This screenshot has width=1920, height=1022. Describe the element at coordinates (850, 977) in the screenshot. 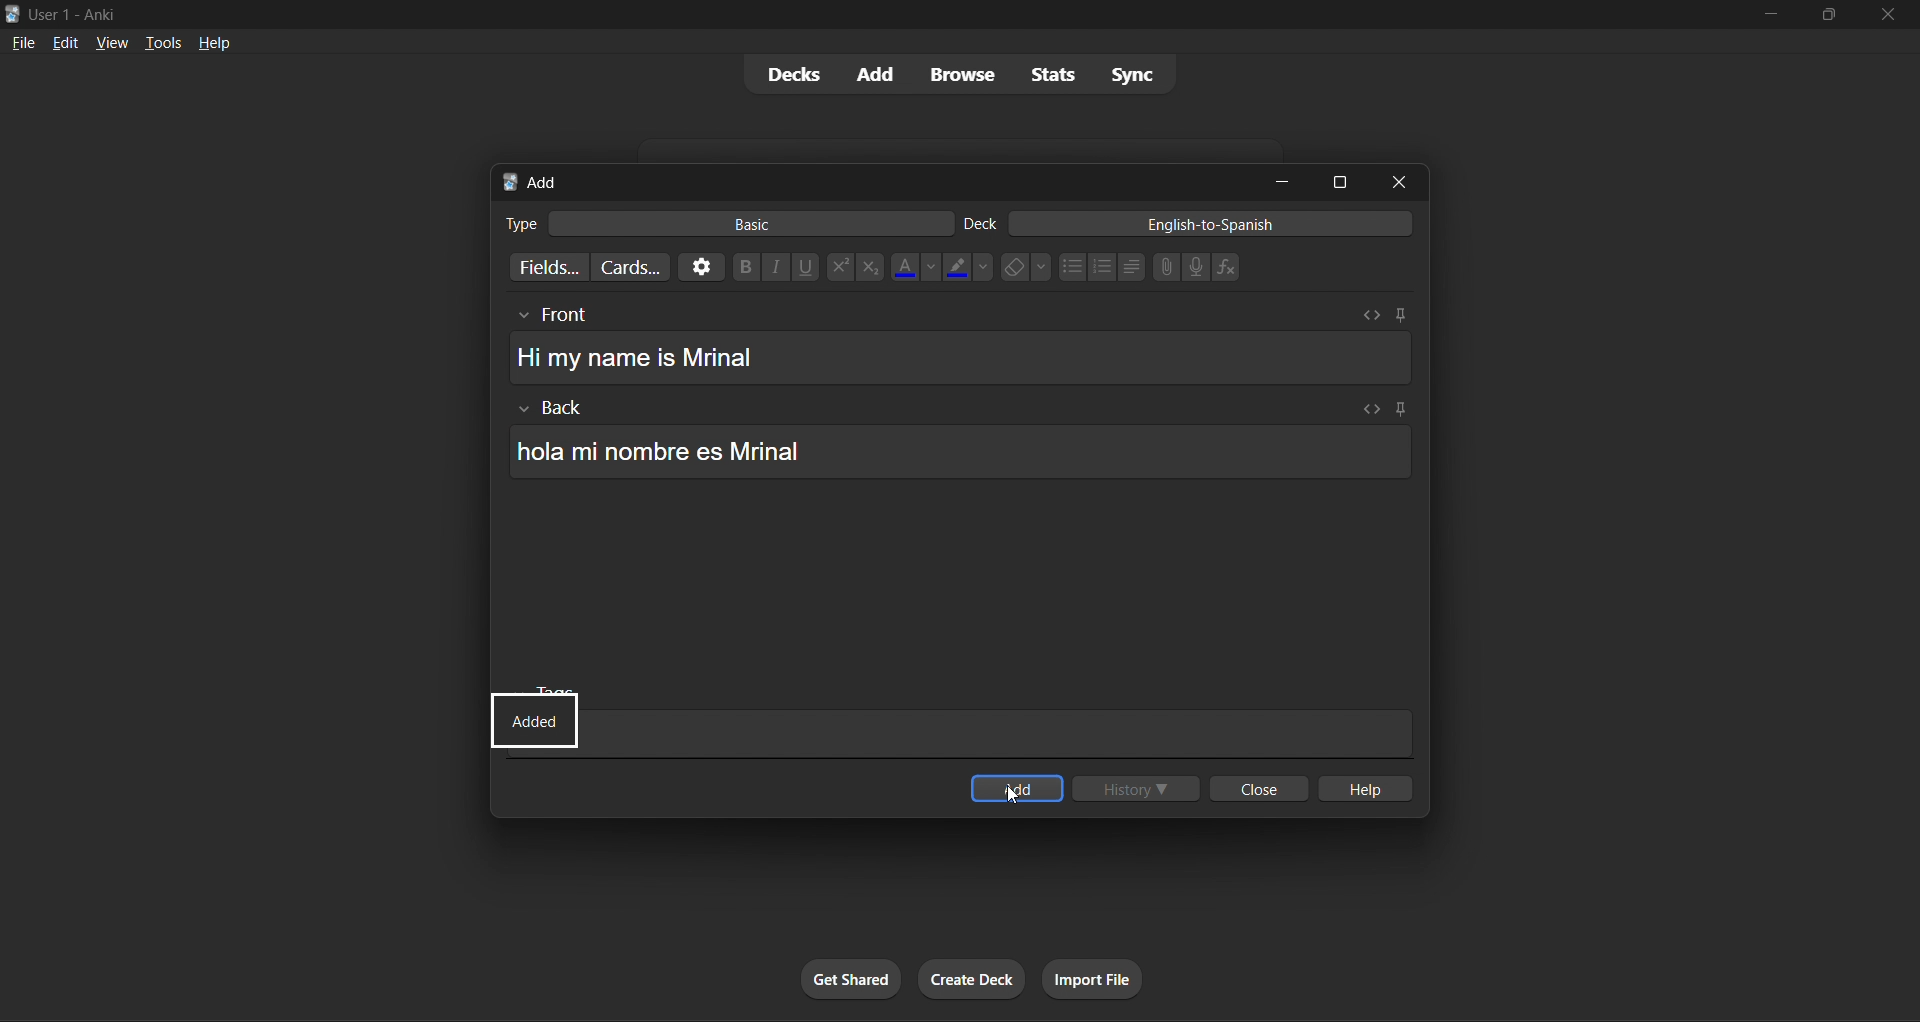

I see `get shared` at that location.